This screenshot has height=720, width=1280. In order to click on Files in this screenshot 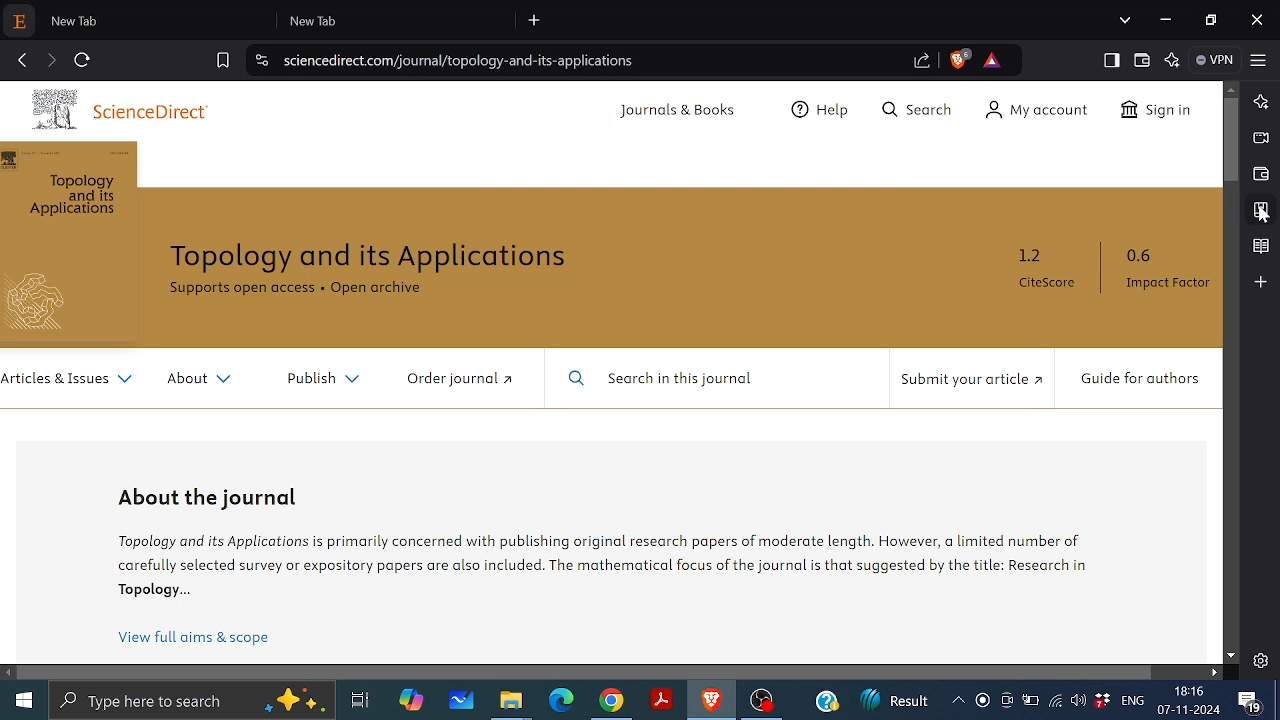, I will do `click(510, 704)`.